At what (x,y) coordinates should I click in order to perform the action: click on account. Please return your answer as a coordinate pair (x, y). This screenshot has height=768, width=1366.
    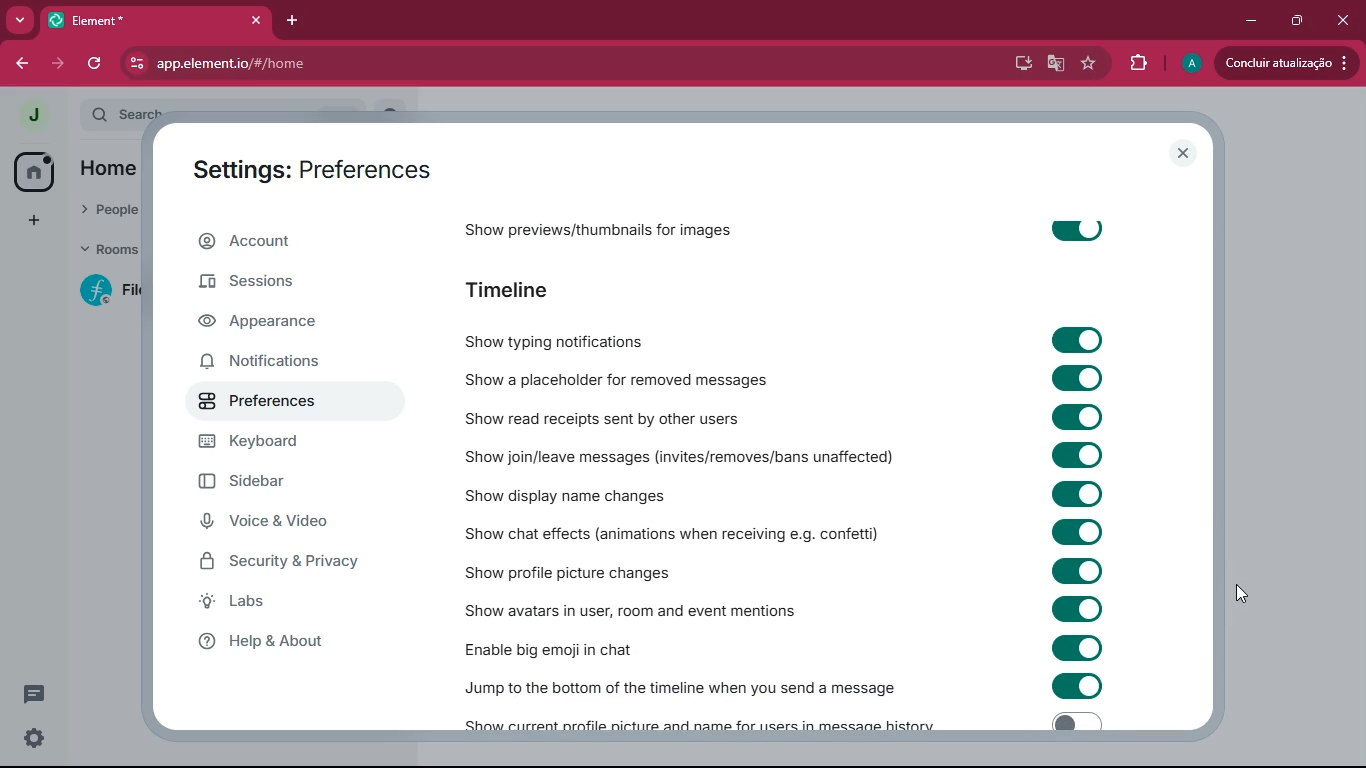
    Looking at the image, I should click on (293, 239).